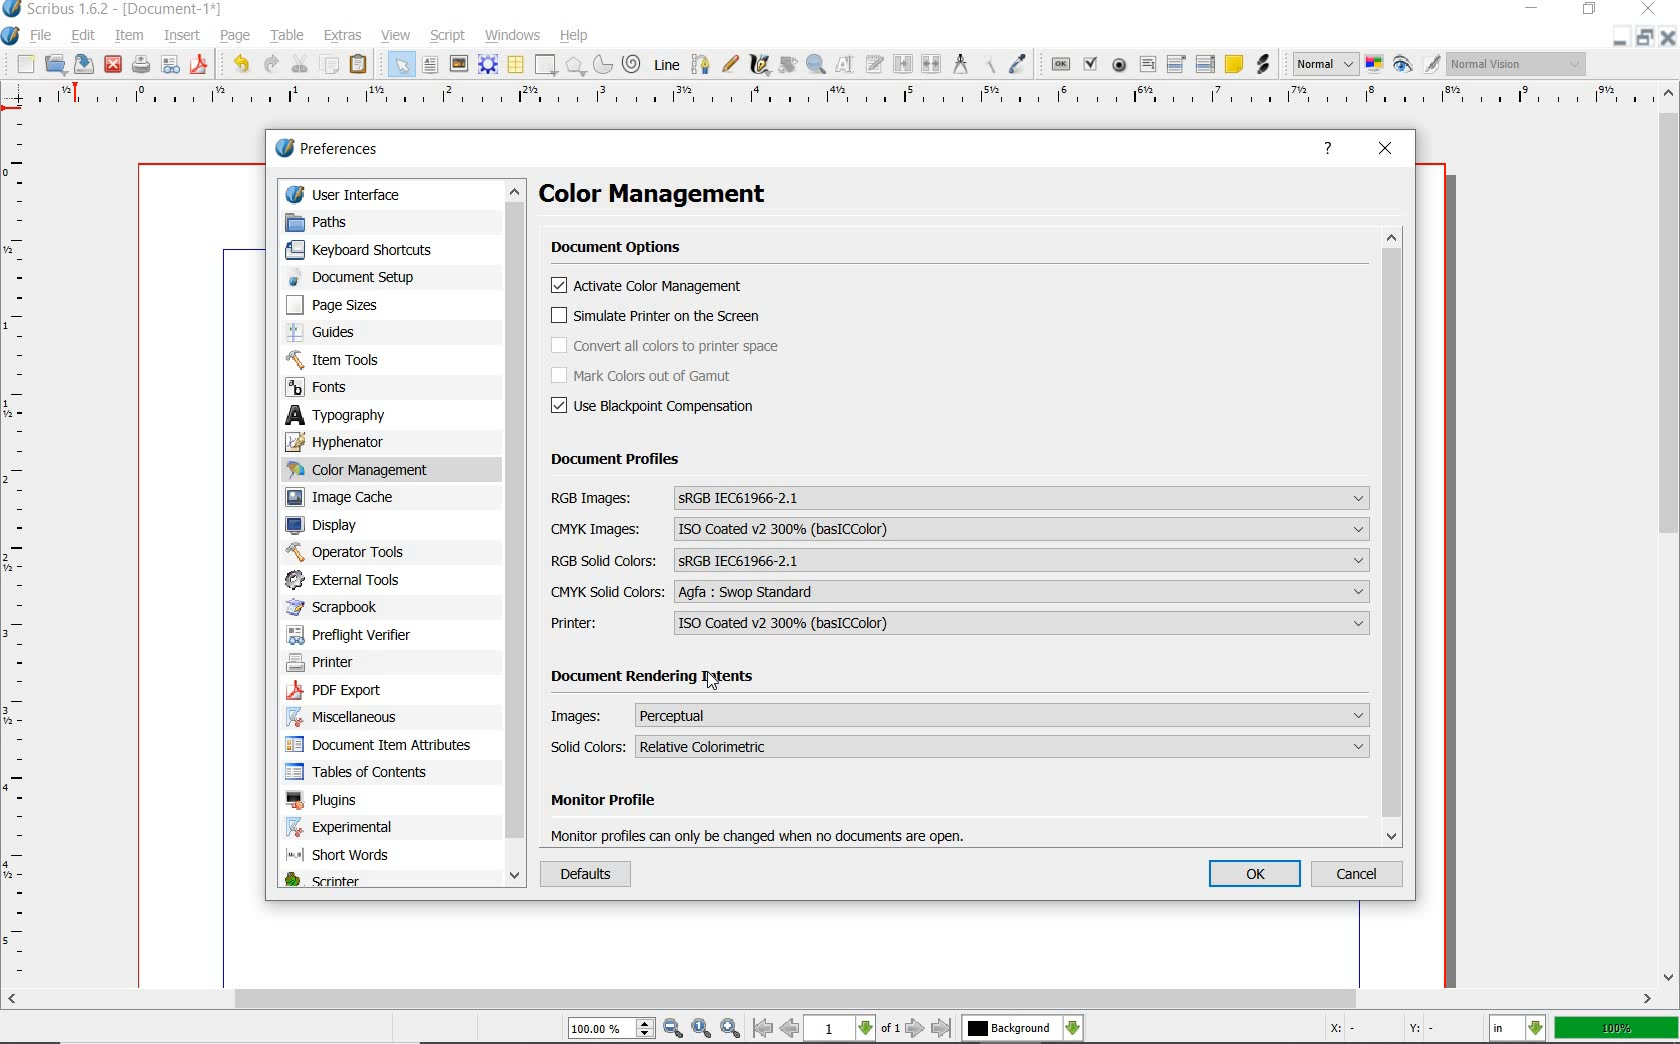 The height and width of the screenshot is (1044, 1680). What do you see at coordinates (960, 714) in the screenshot?
I see `Images` at bounding box center [960, 714].